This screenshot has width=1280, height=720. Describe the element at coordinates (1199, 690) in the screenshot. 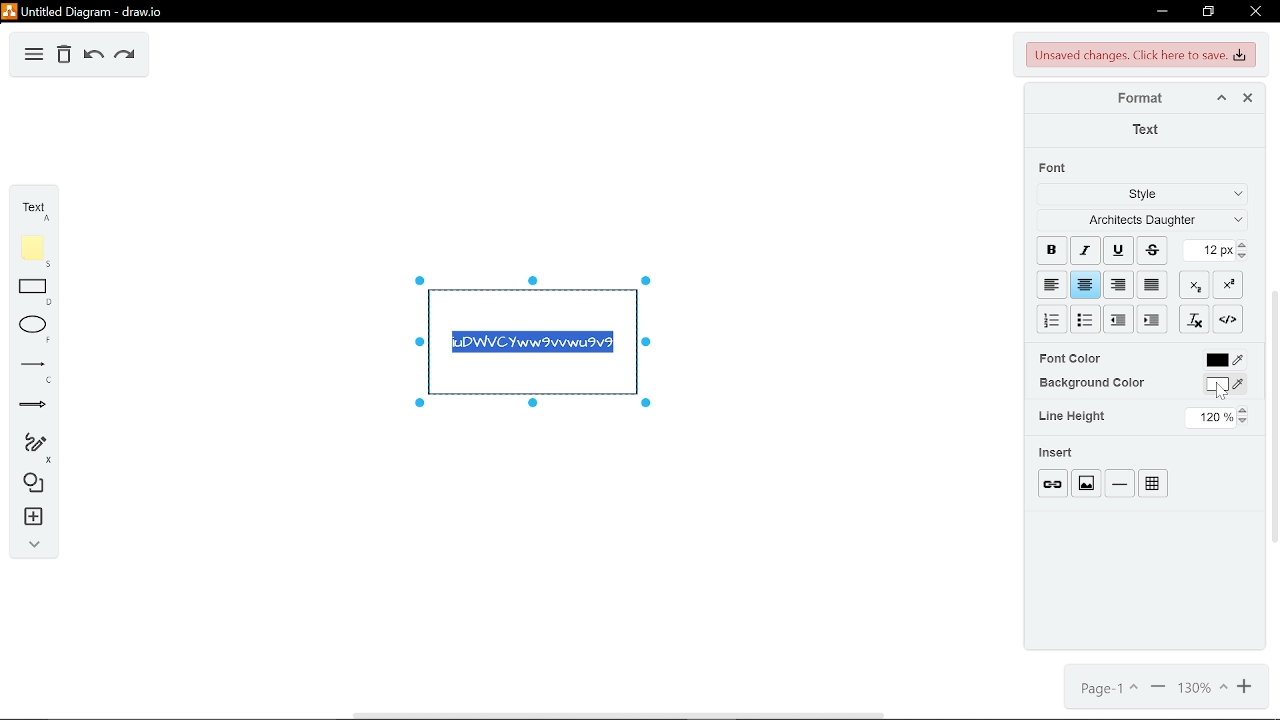

I see `130%` at that location.